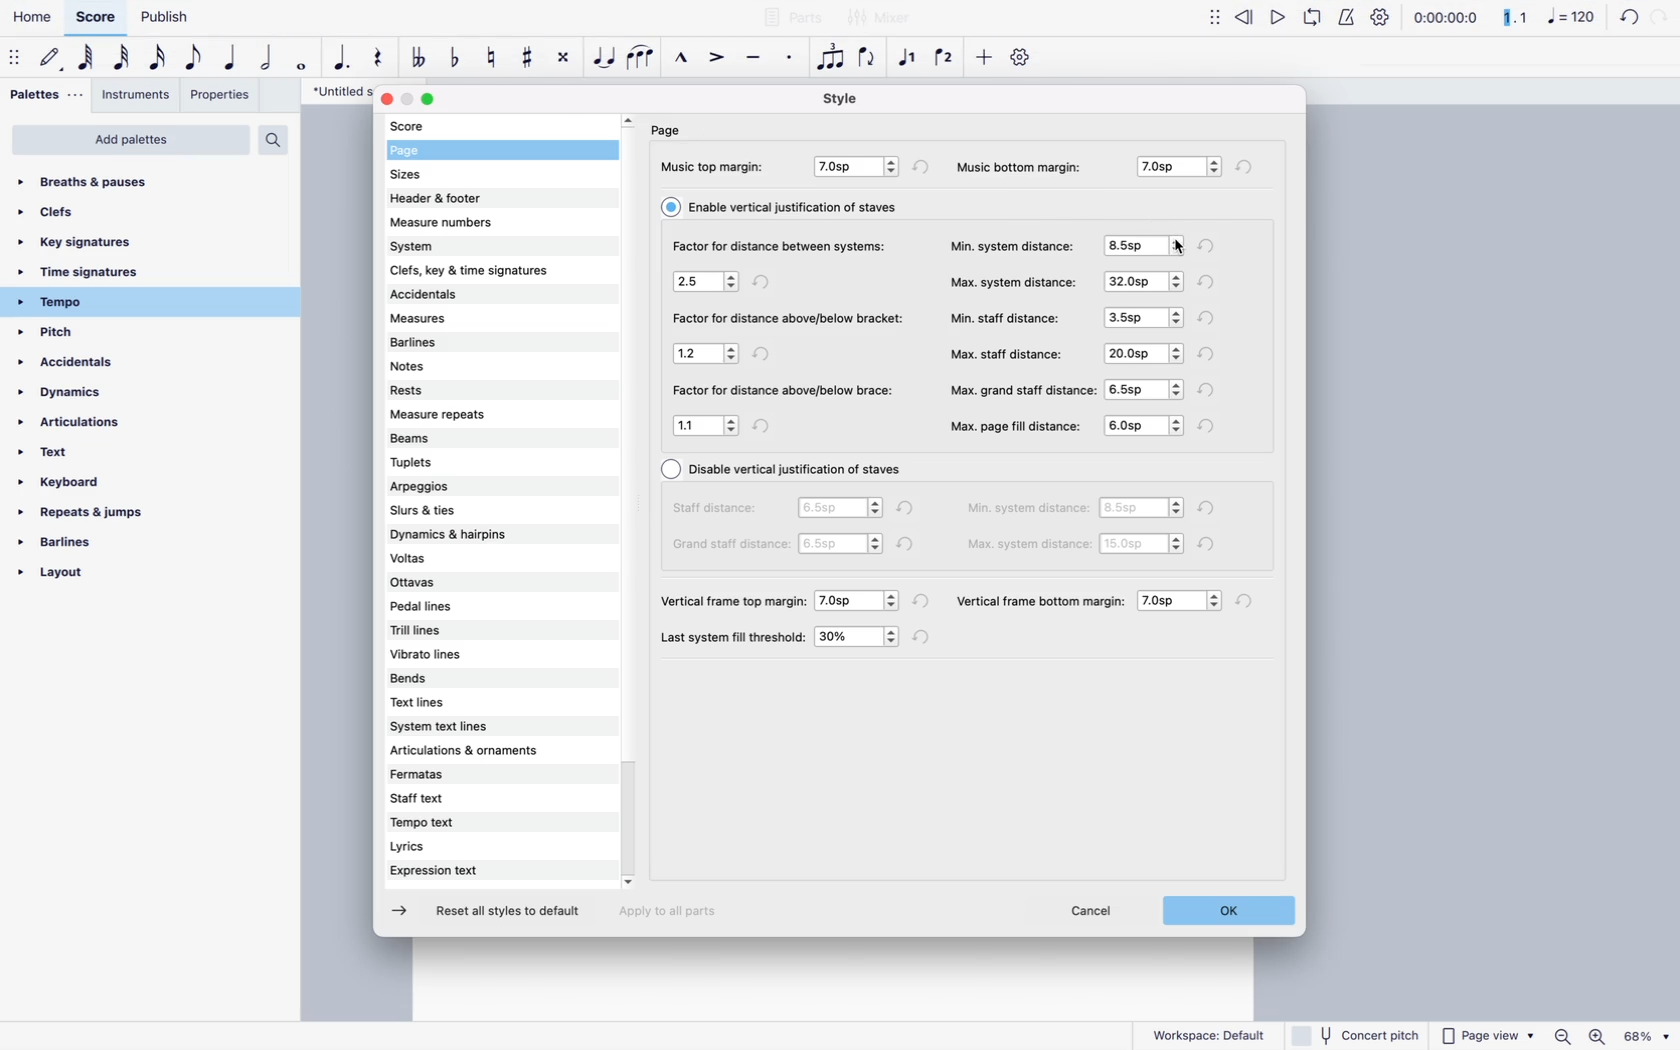 Image resolution: width=1680 pixels, height=1050 pixels. Describe the element at coordinates (924, 166) in the screenshot. I see `efresh` at that location.